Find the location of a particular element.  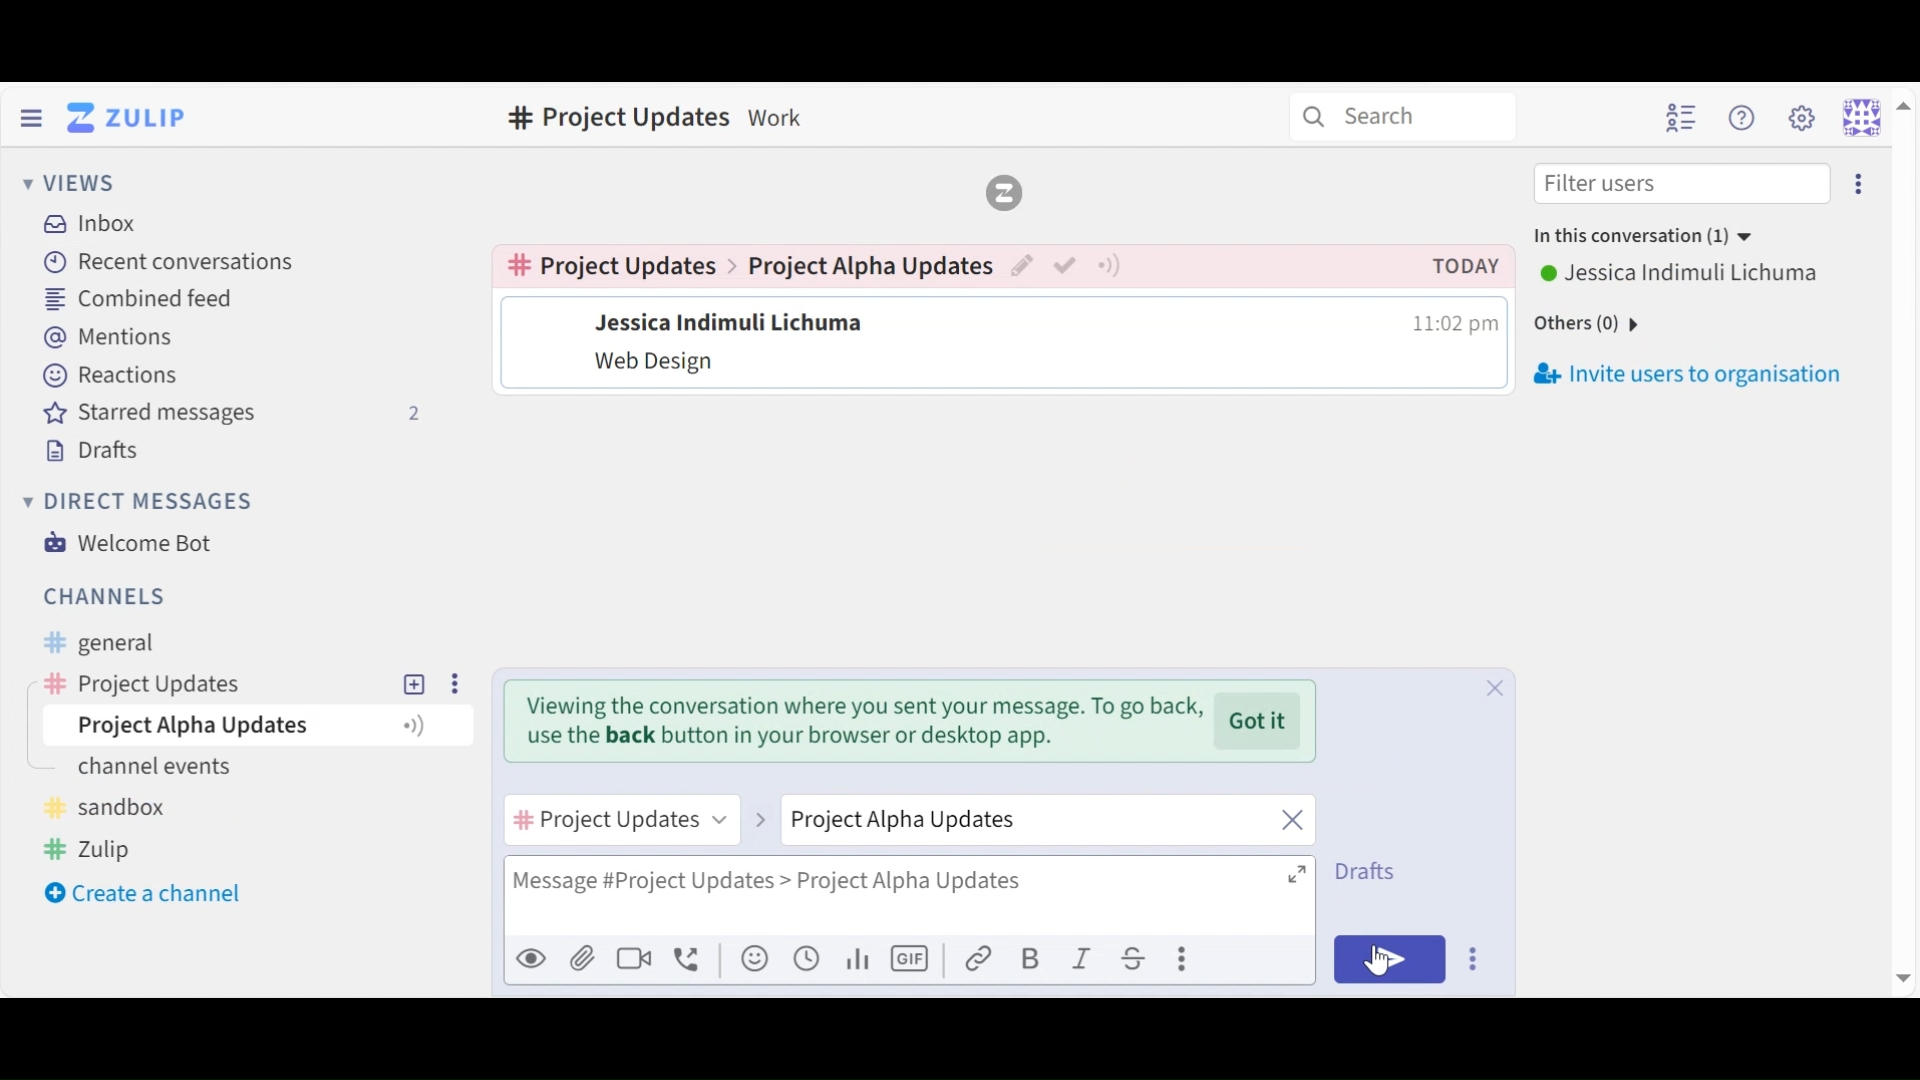

Hide user list is located at coordinates (1681, 117).